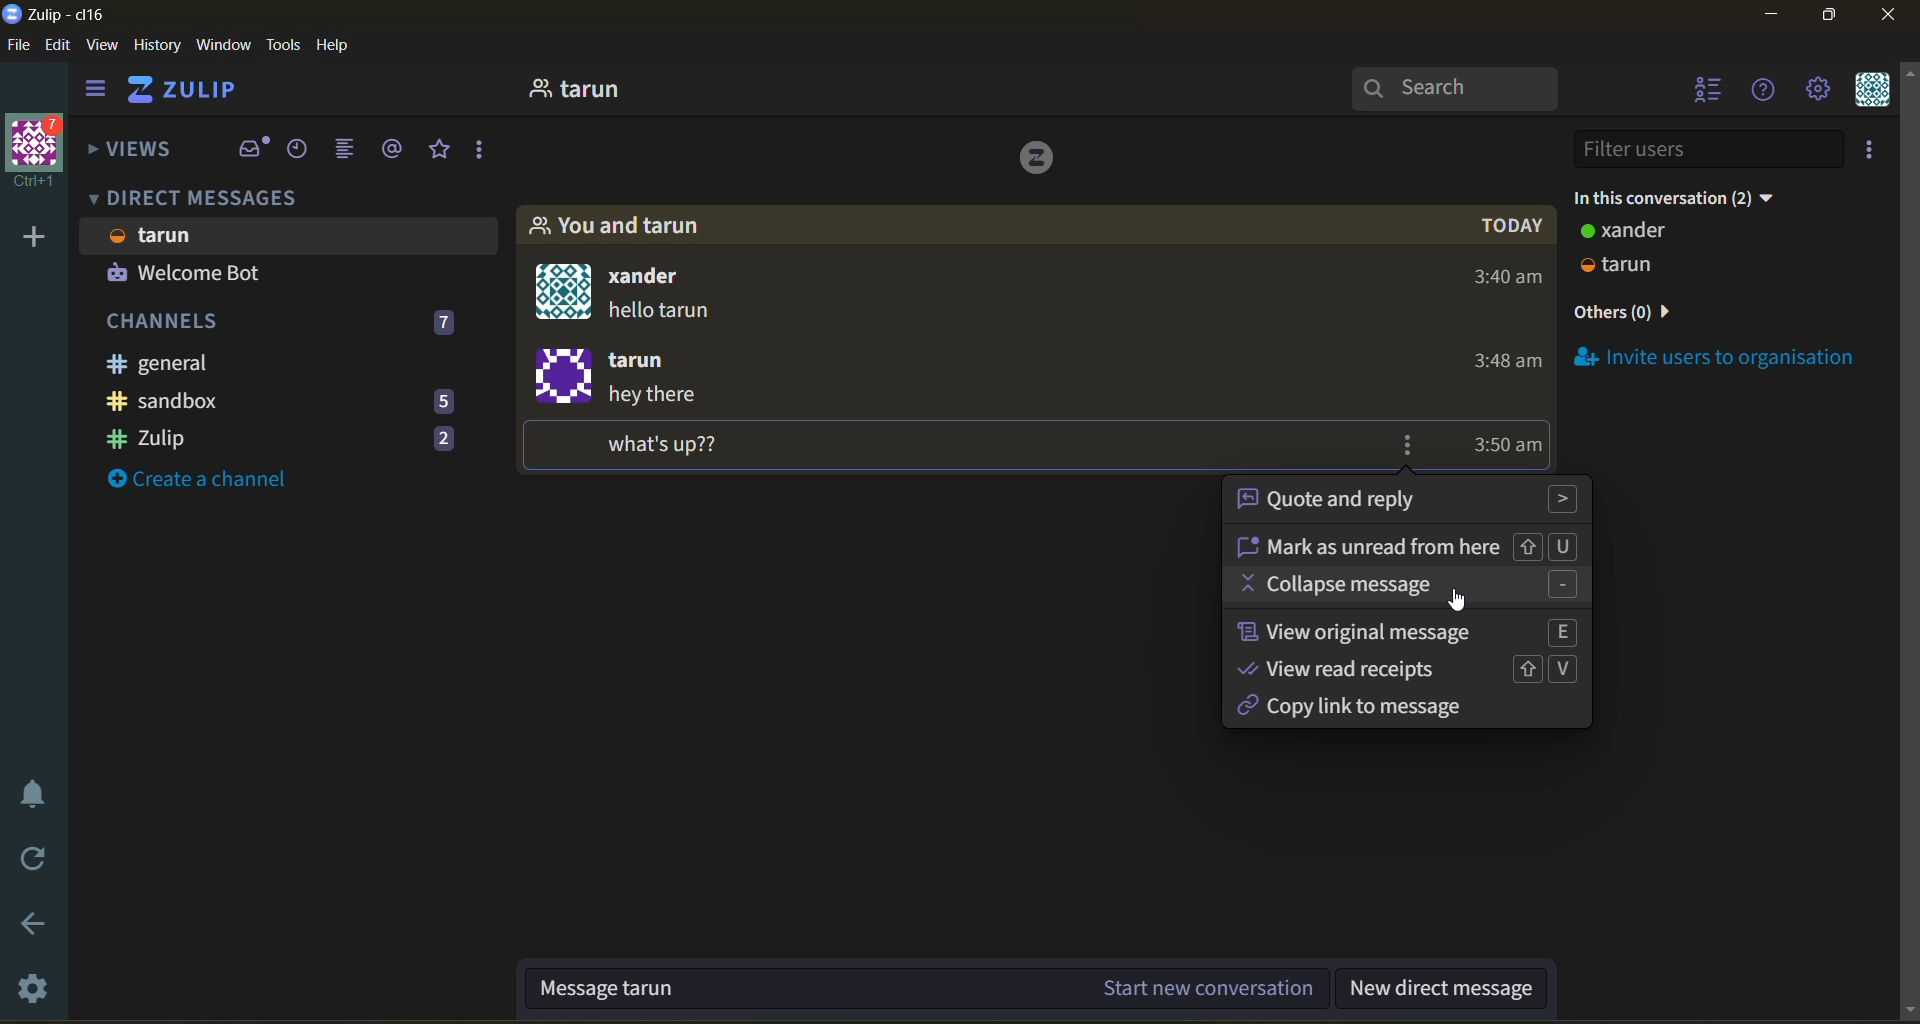 The height and width of the screenshot is (1024, 1920). I want to click on view read receipts, so click(1420, 669).